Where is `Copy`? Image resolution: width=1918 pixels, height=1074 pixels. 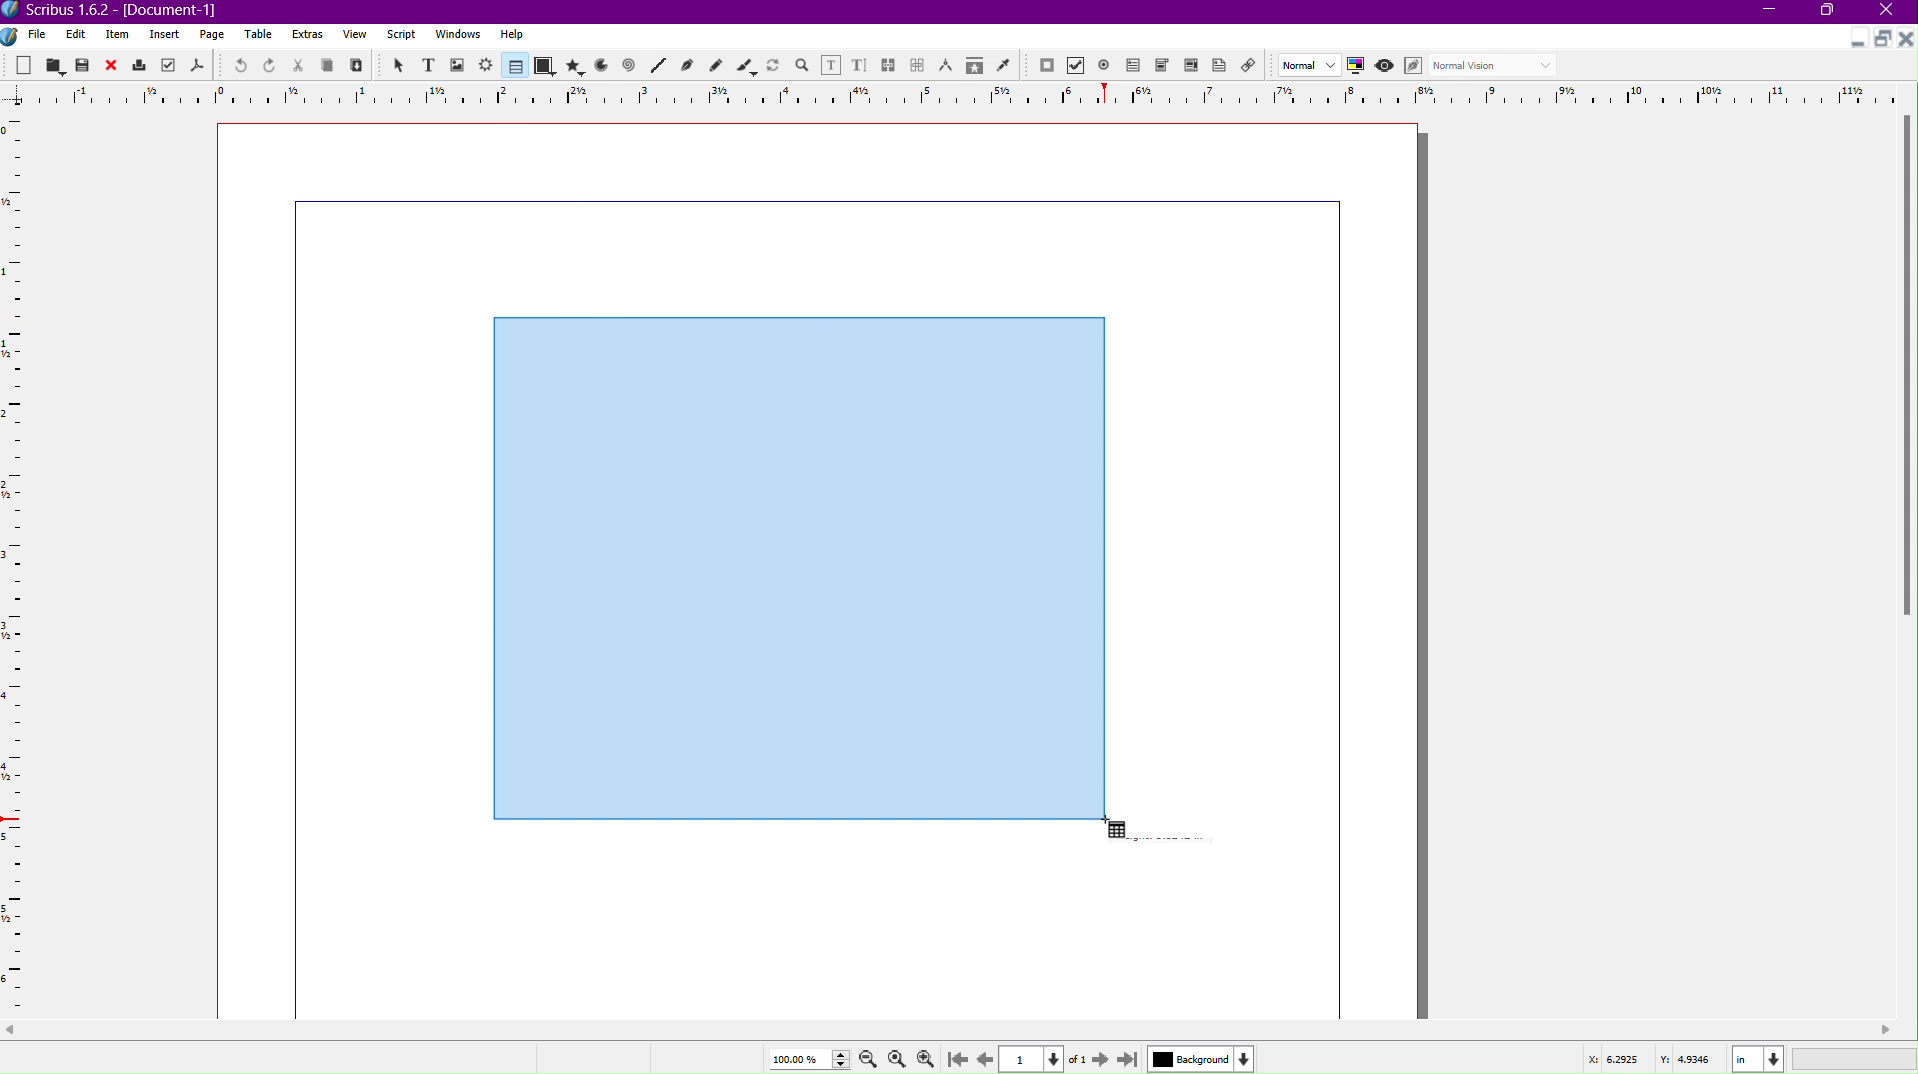 Copy is located at coordinates (330, 65).